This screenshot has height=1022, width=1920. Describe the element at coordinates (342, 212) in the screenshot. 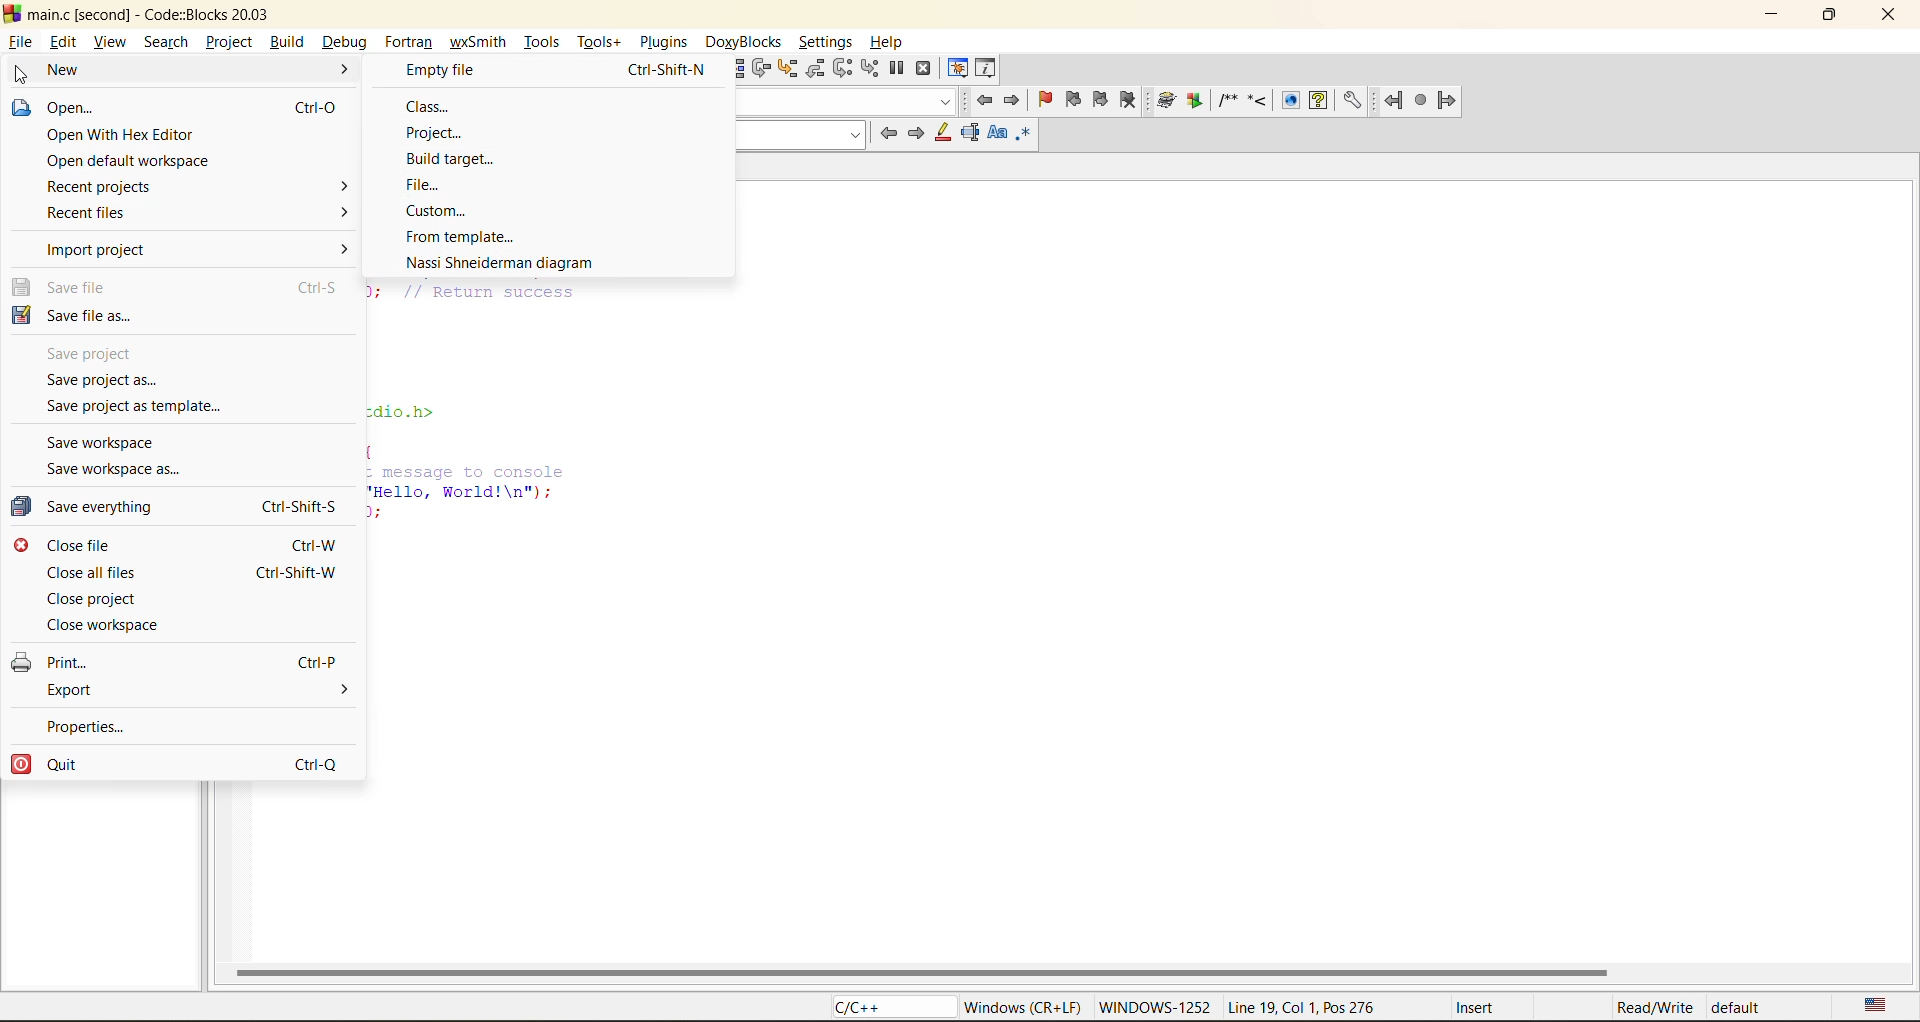

I see `>` at that location.